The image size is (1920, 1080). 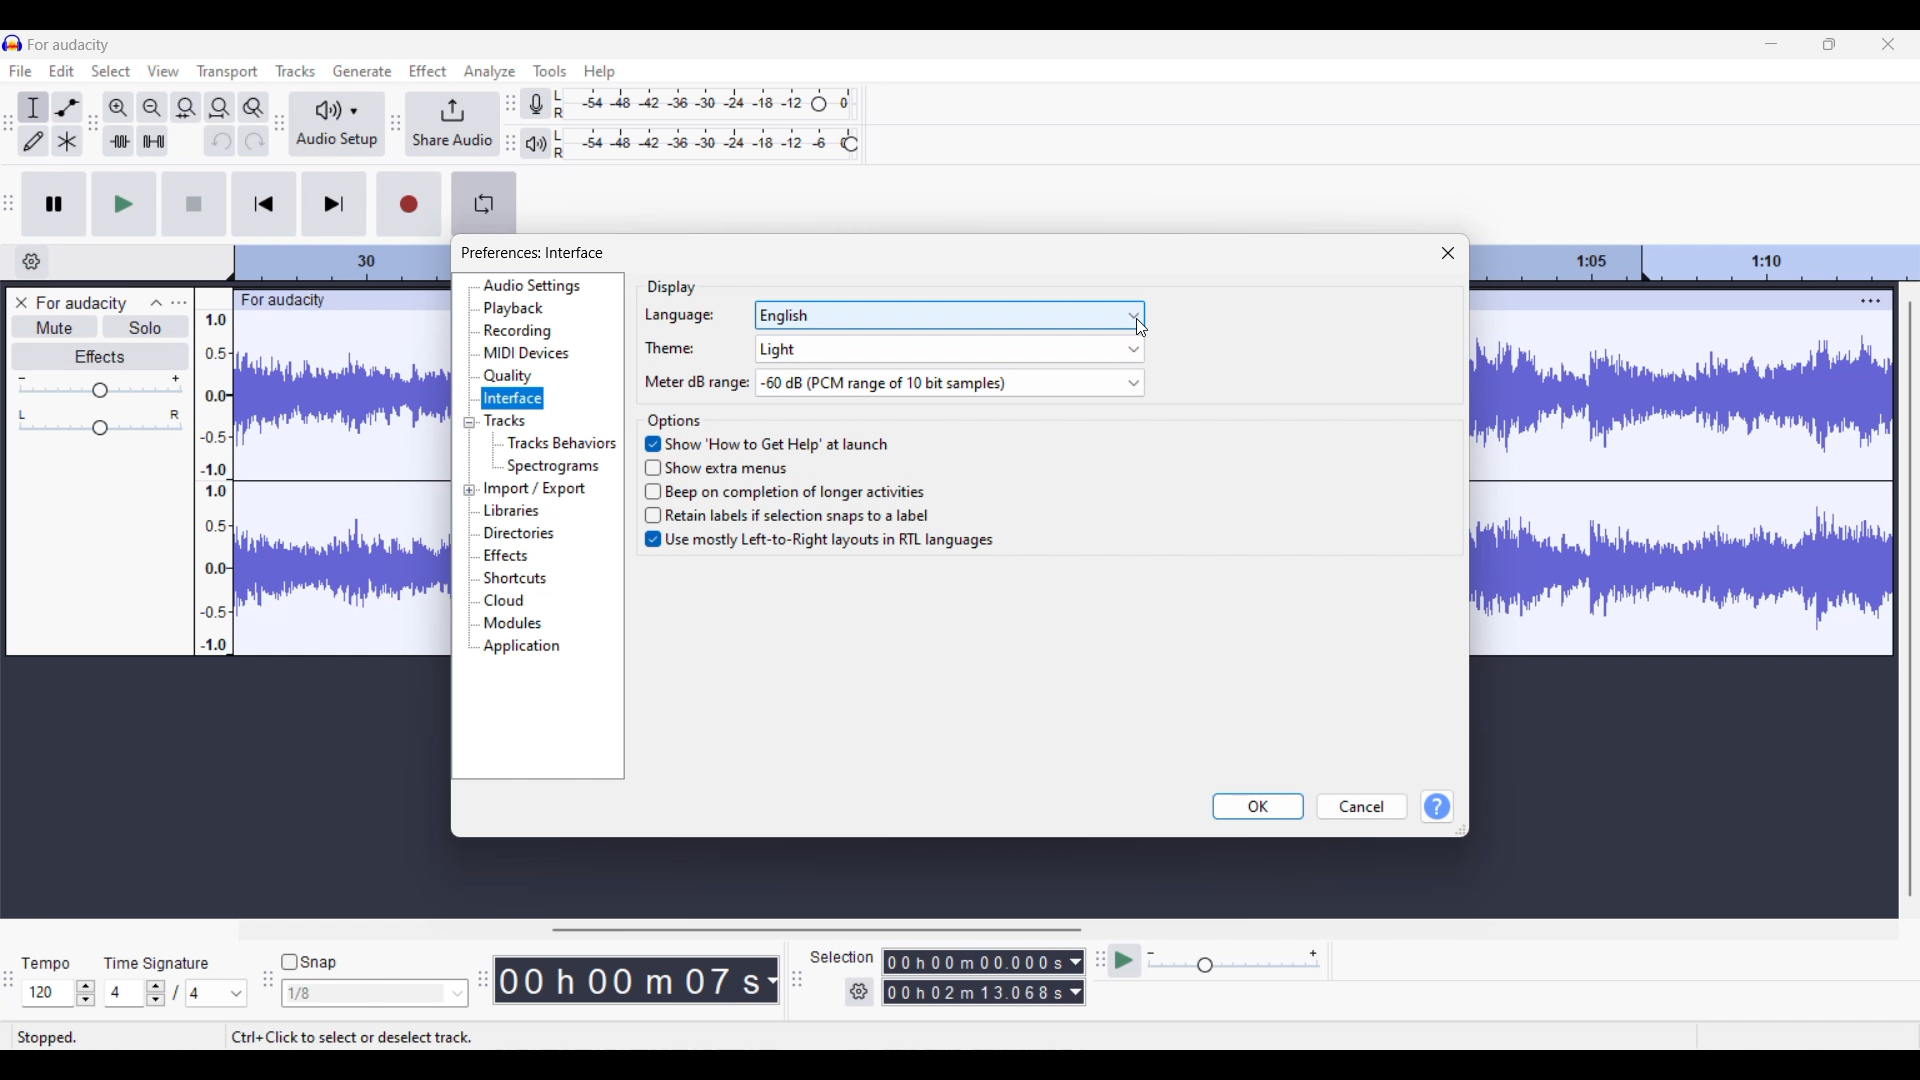 What do you see at coordinates (819, 104) in the screenshot?
I see `Recording level header` at bounding box center [819, 104].